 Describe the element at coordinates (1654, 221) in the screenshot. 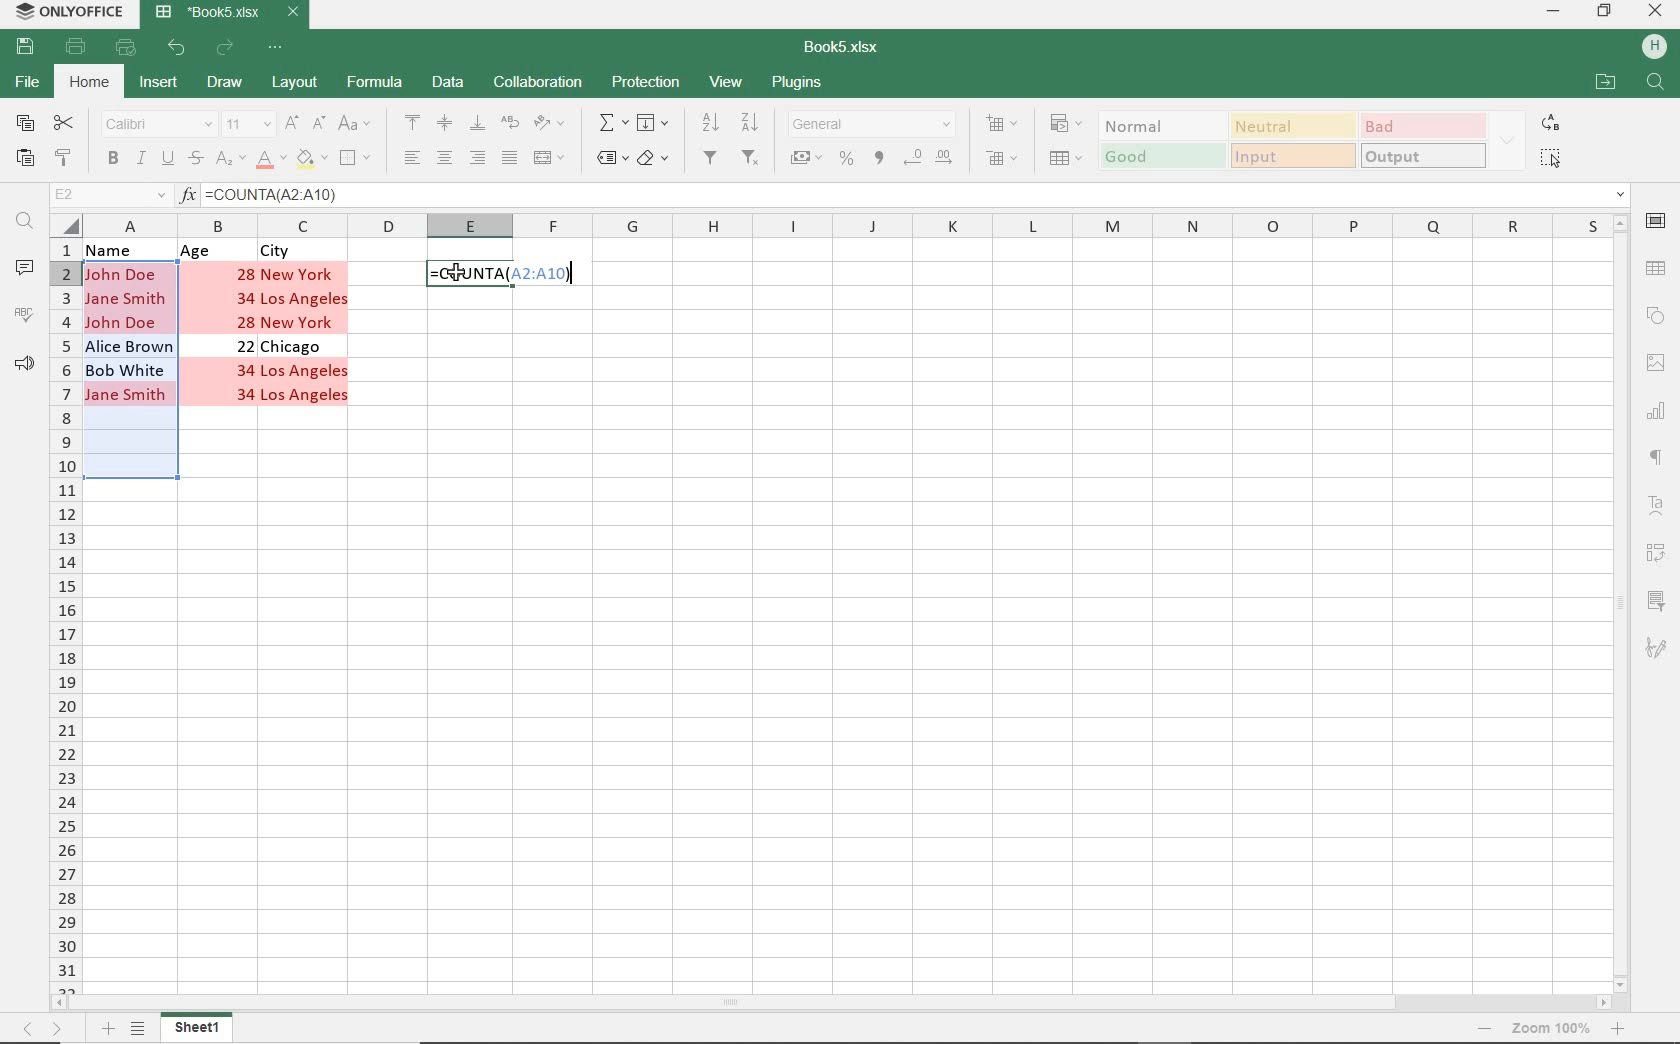

I see `CELL SETTINGS` at that location.